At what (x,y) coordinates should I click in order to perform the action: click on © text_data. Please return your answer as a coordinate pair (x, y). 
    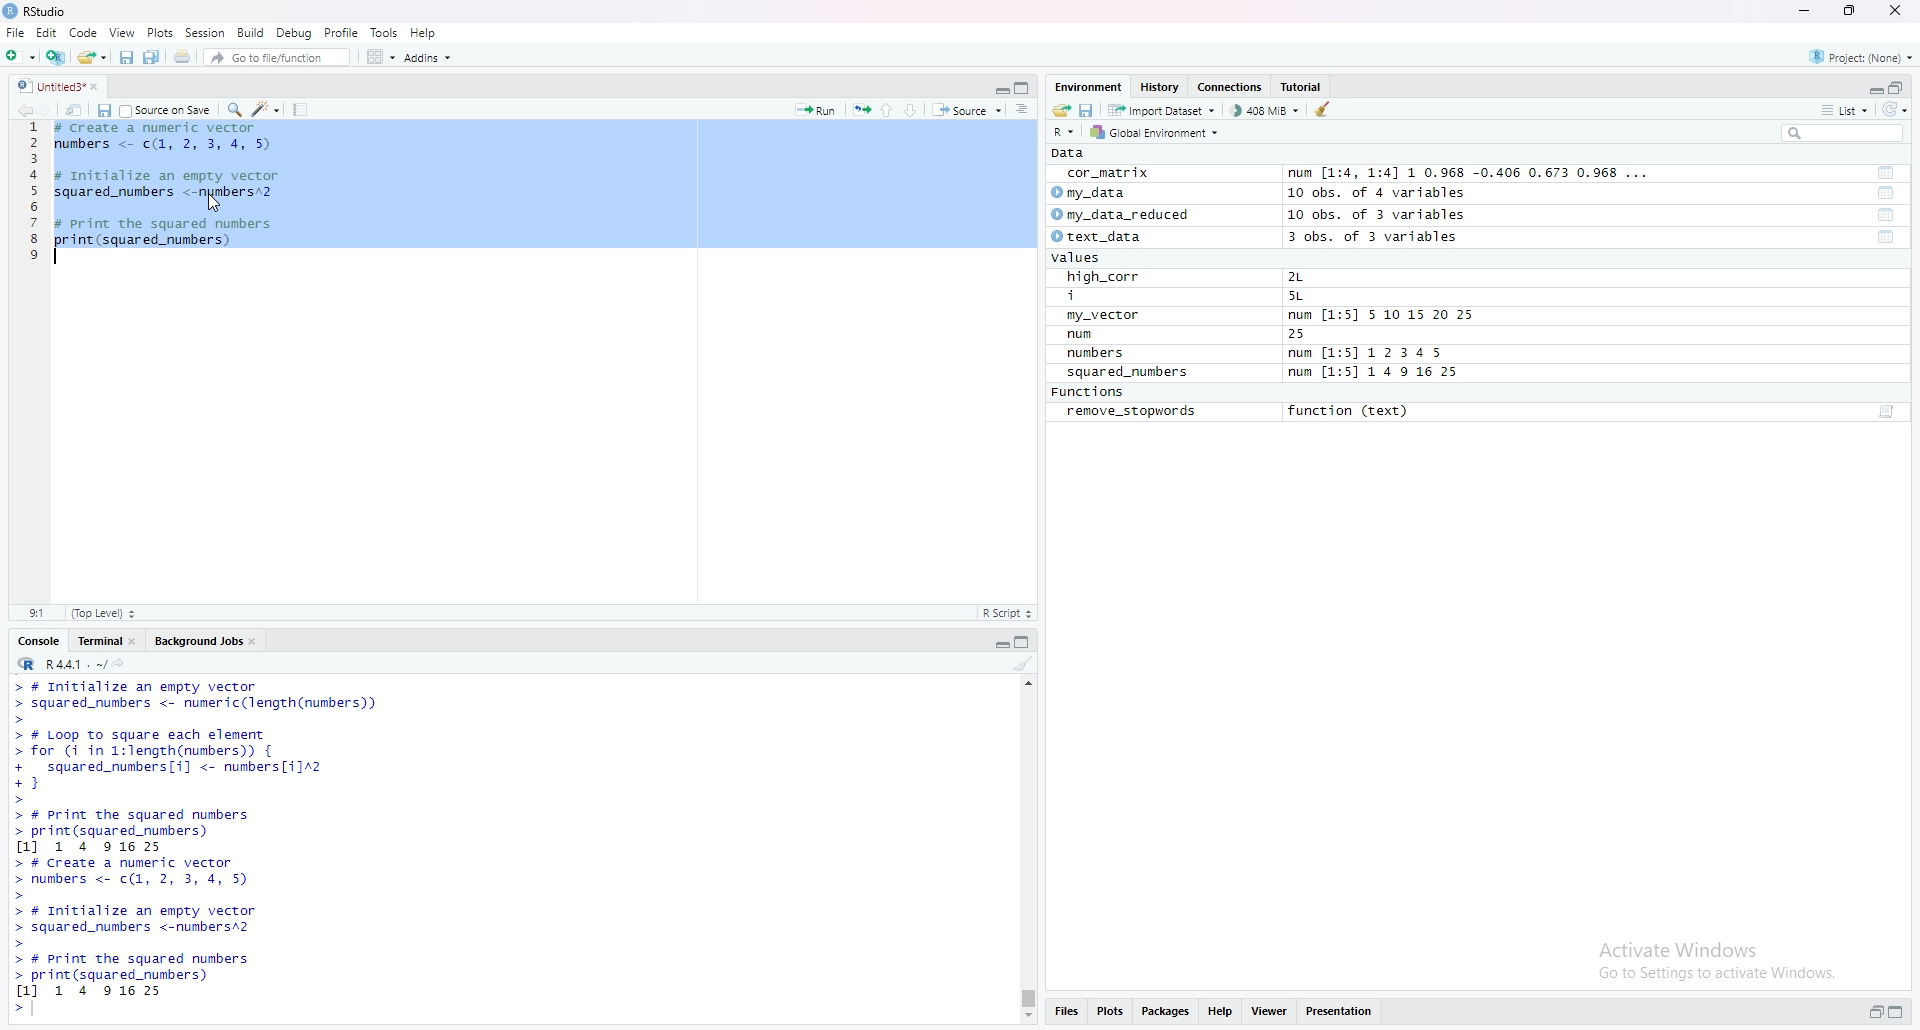
    Looking at the image, I should click on (1099, 238).